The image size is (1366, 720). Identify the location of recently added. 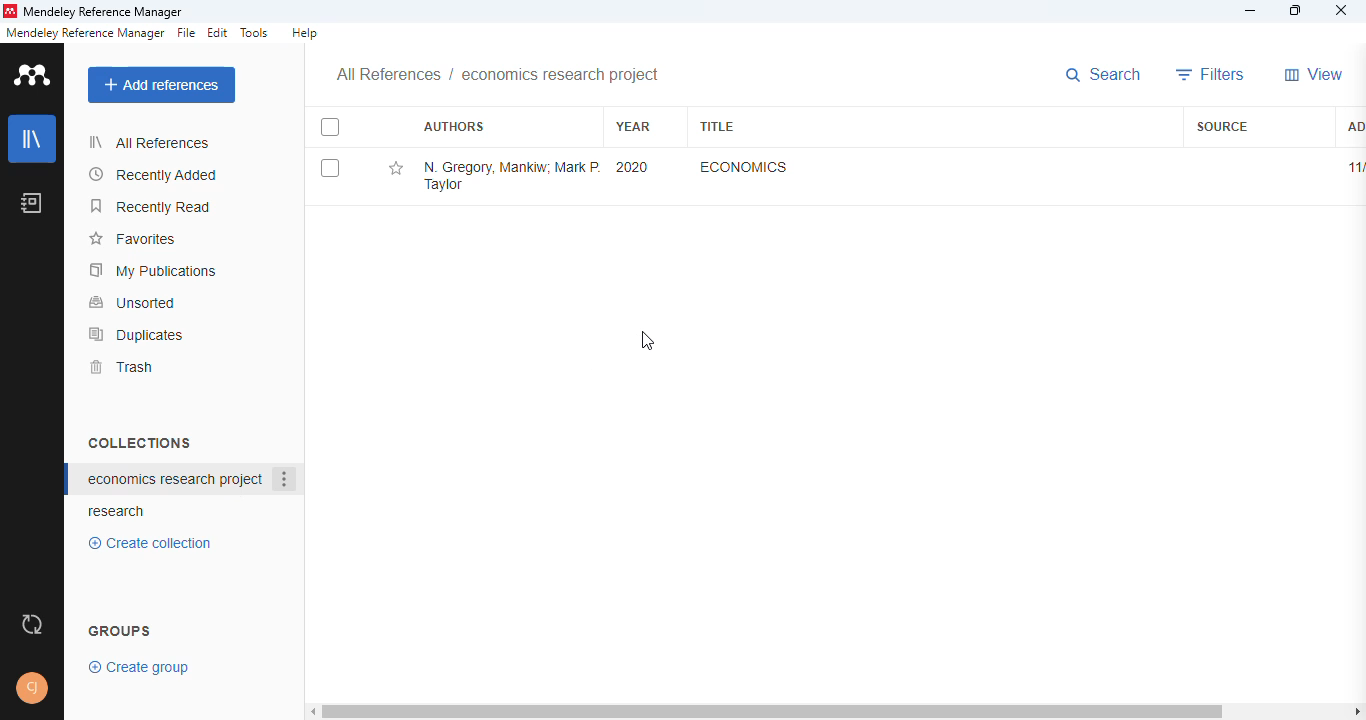
(154, 175).